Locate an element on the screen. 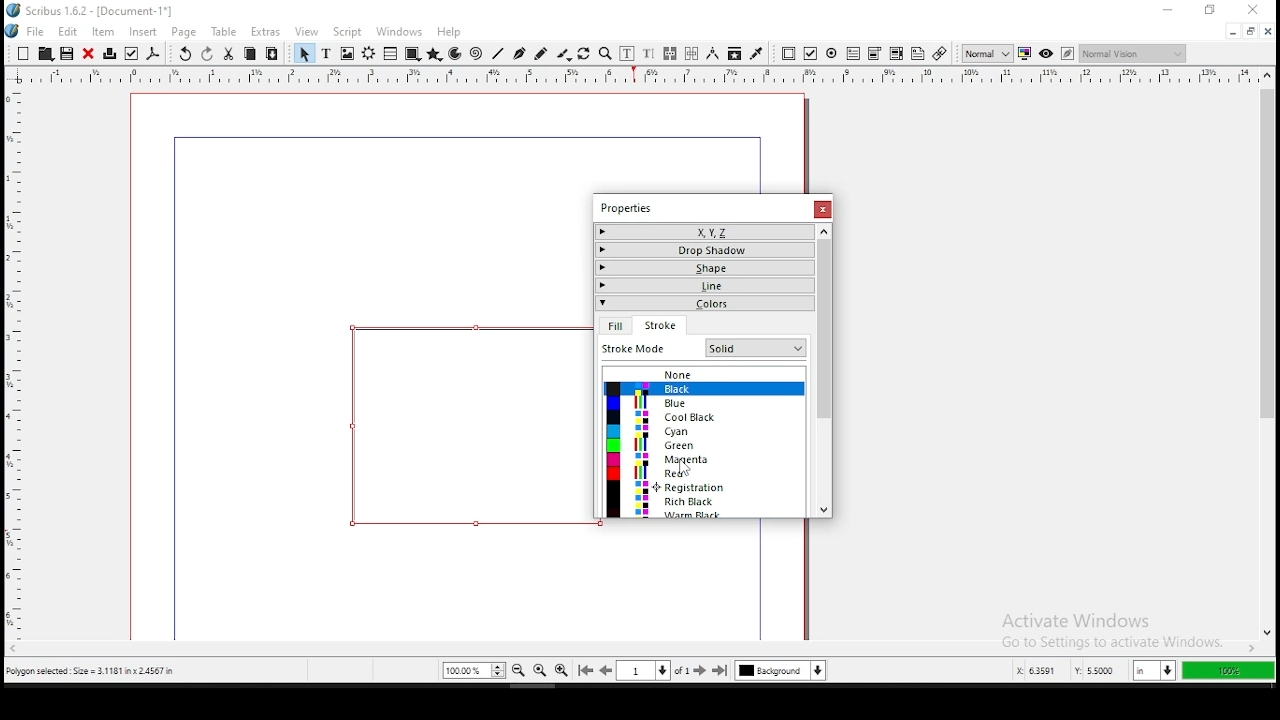  polygon is located at coordinates (435, 55).